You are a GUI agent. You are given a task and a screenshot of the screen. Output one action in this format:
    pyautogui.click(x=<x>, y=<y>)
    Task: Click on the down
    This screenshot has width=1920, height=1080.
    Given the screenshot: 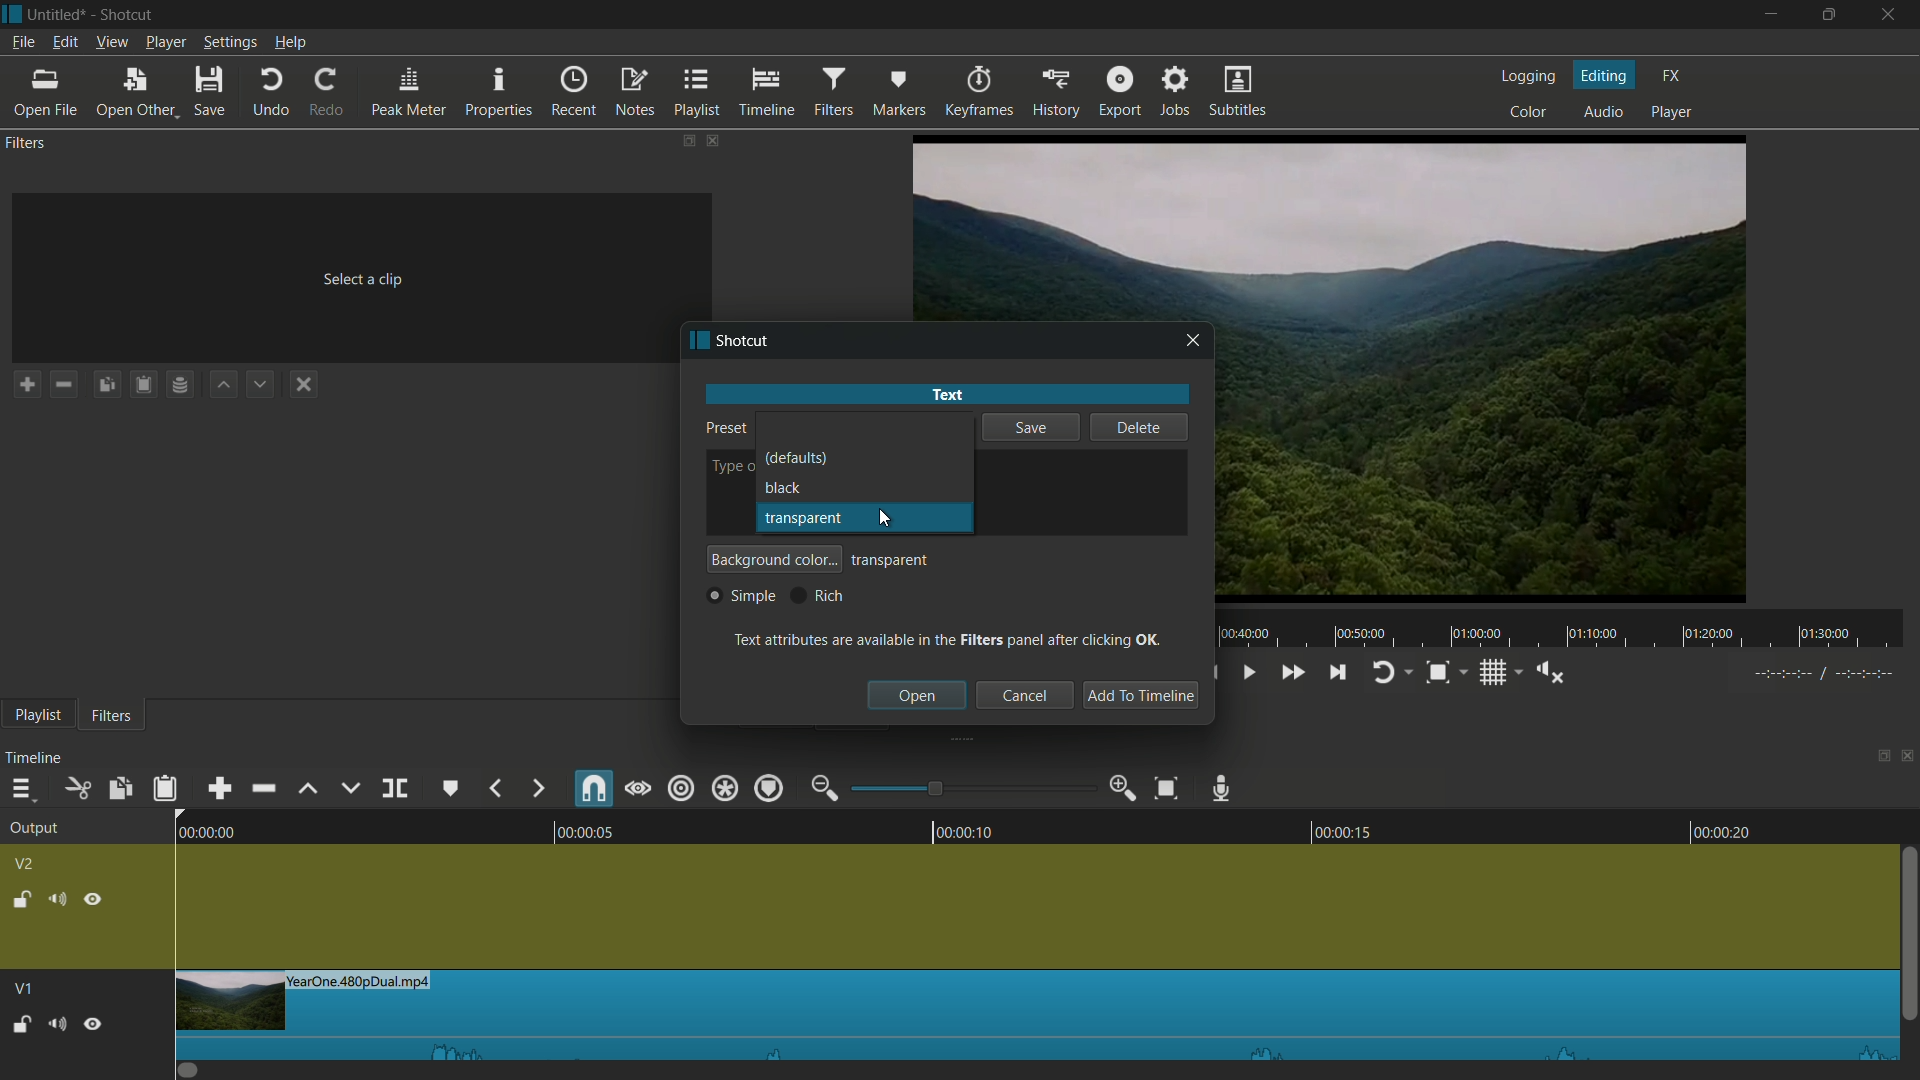 What is the action you would take?
    pyautogui.click(x=258, y=385)
    